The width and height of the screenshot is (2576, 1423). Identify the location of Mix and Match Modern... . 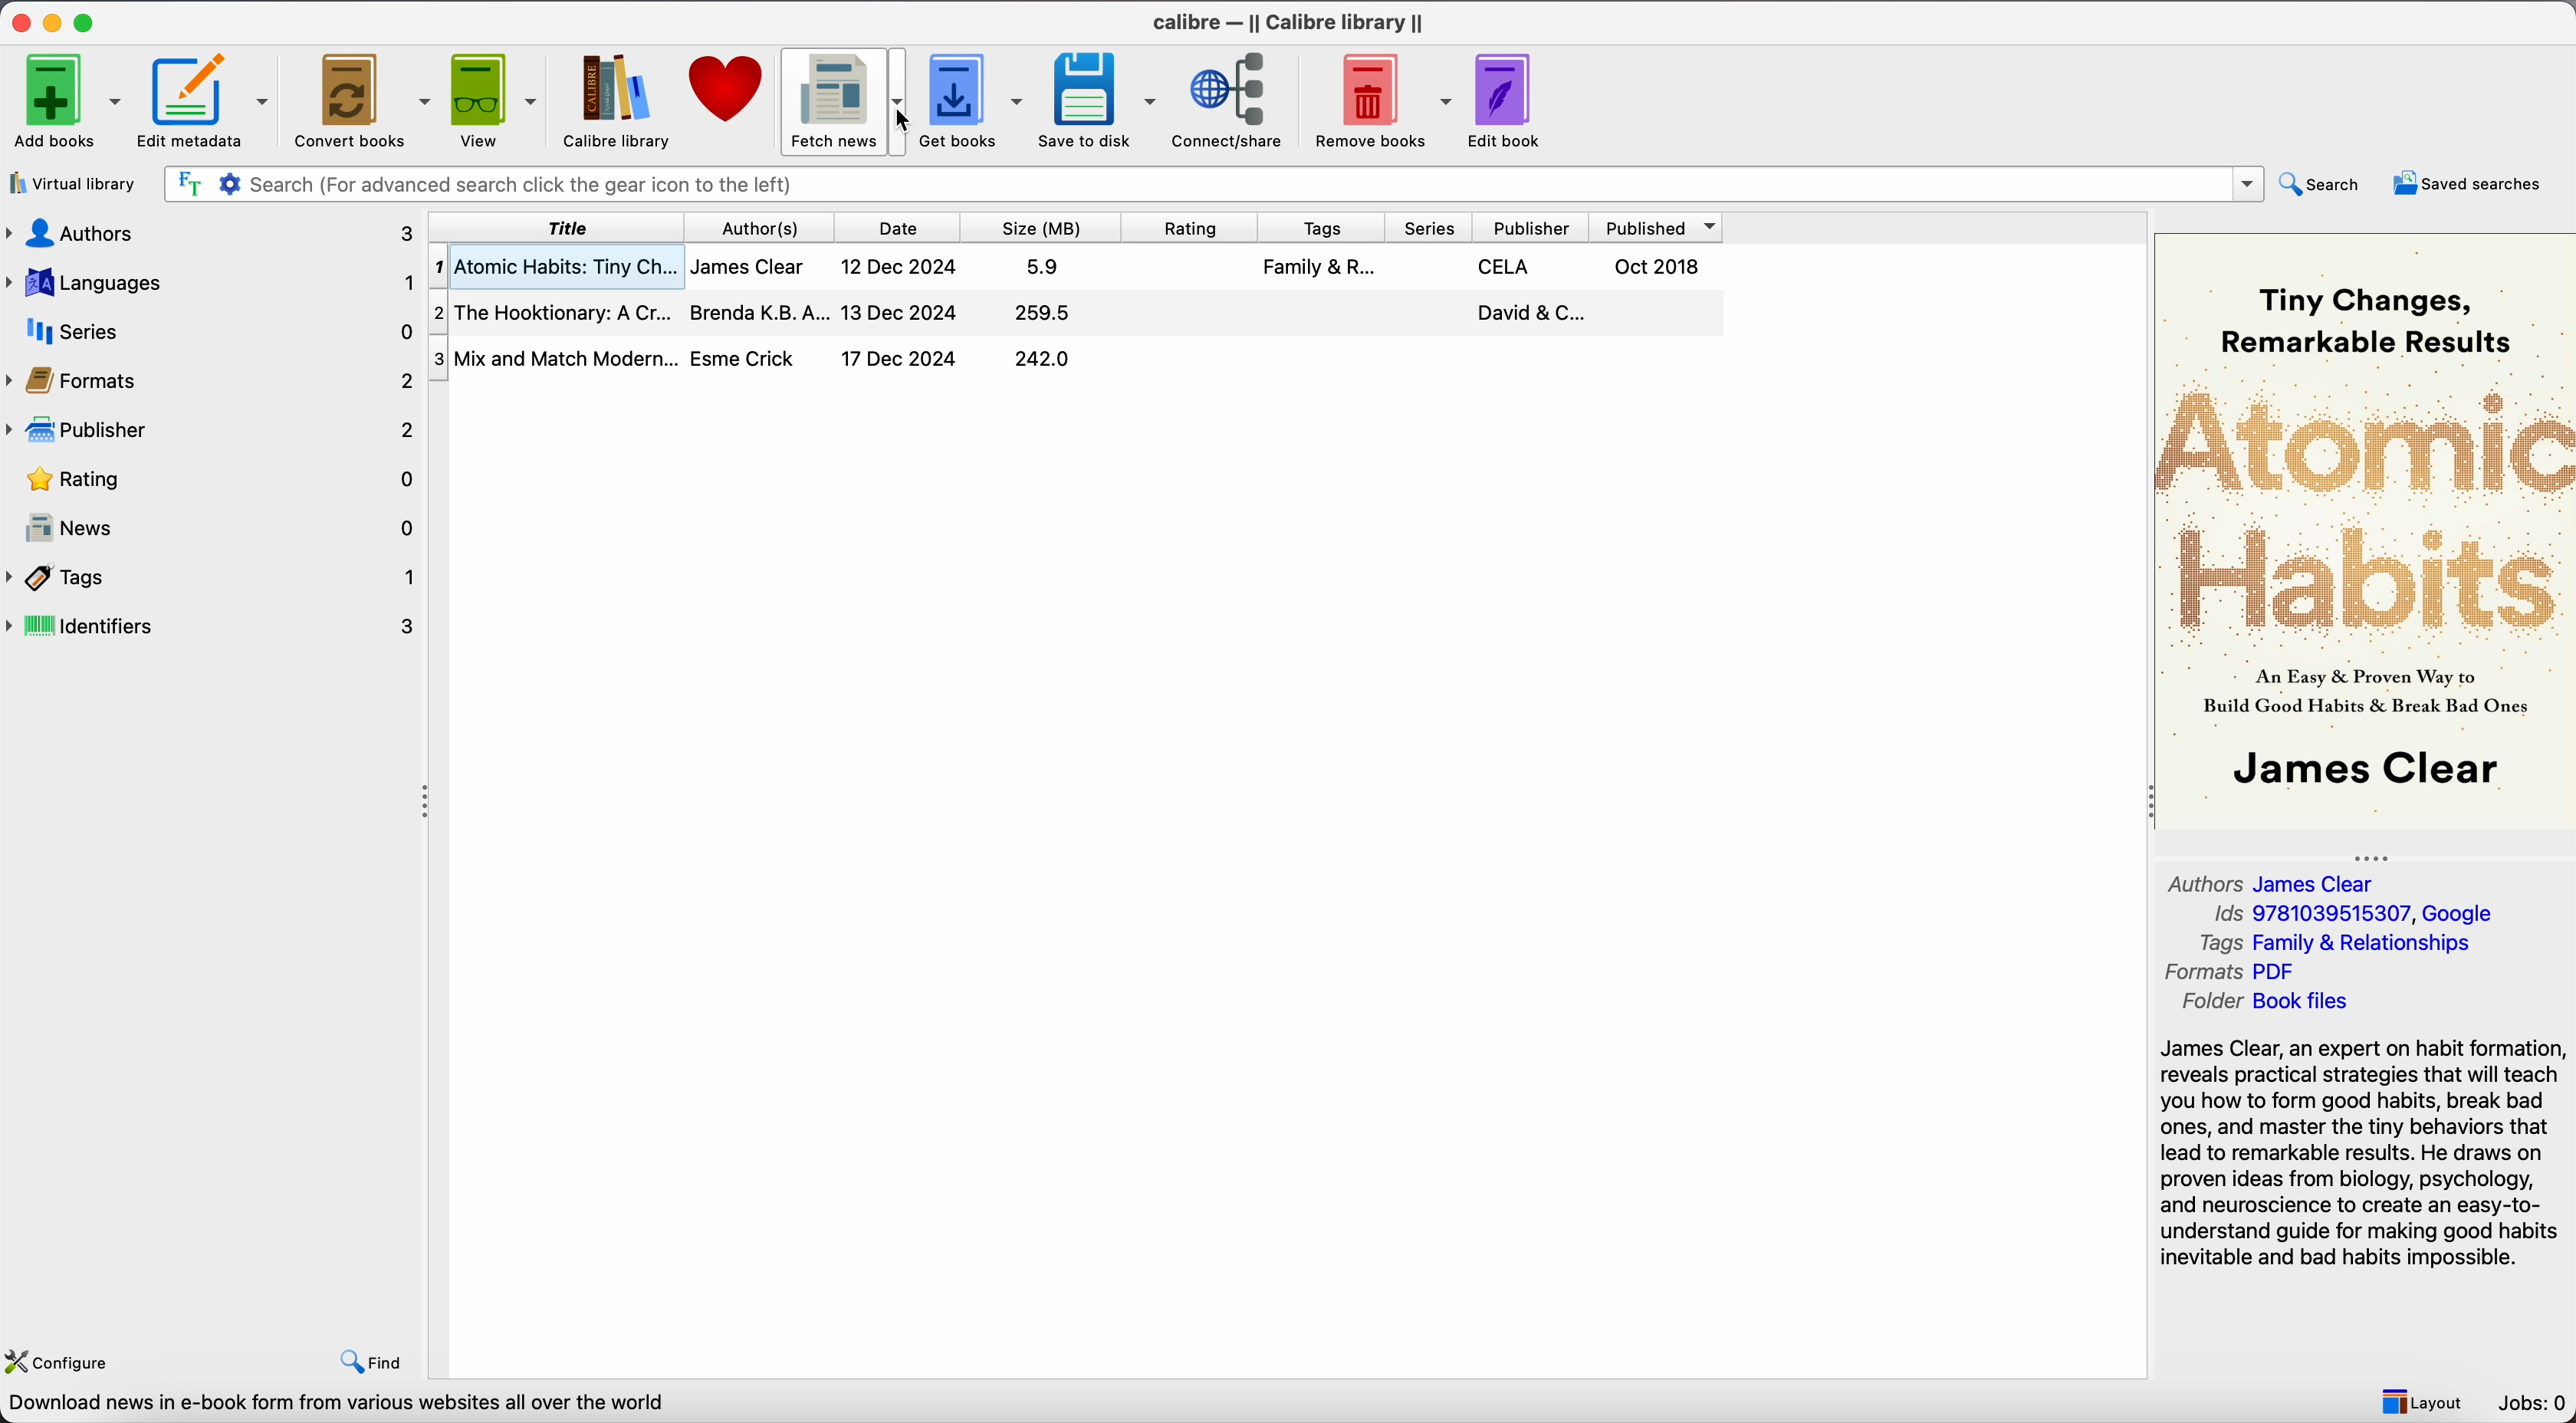
(554, 360).